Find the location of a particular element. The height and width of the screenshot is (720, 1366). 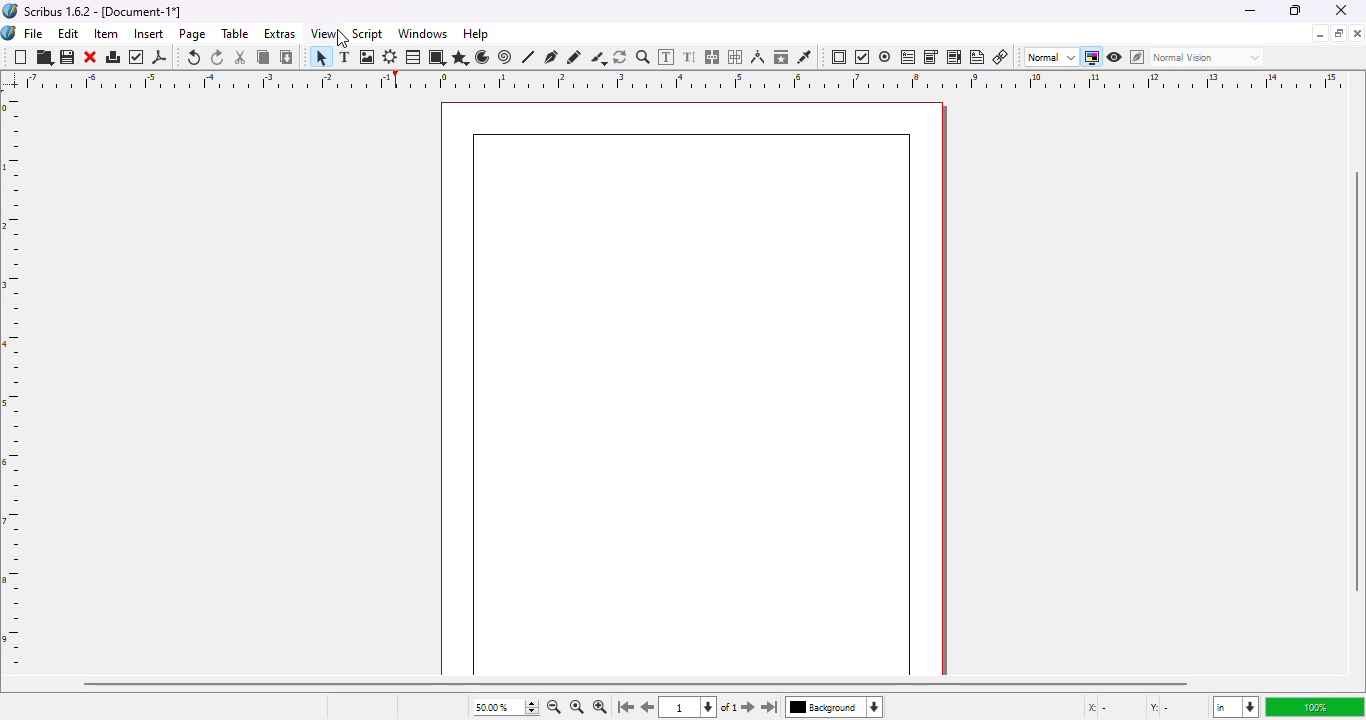

X -        Y - is located at coordinates (1131, 708).